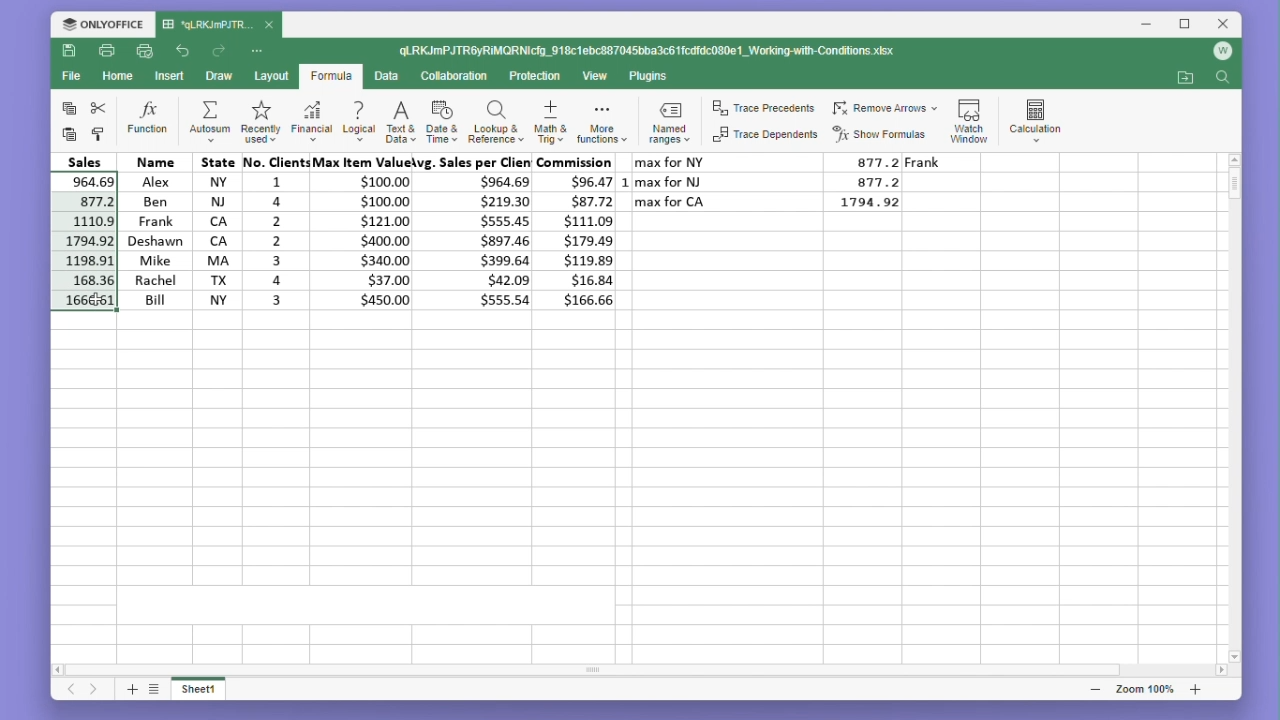  I want to click on Insert, so click(166, 76).